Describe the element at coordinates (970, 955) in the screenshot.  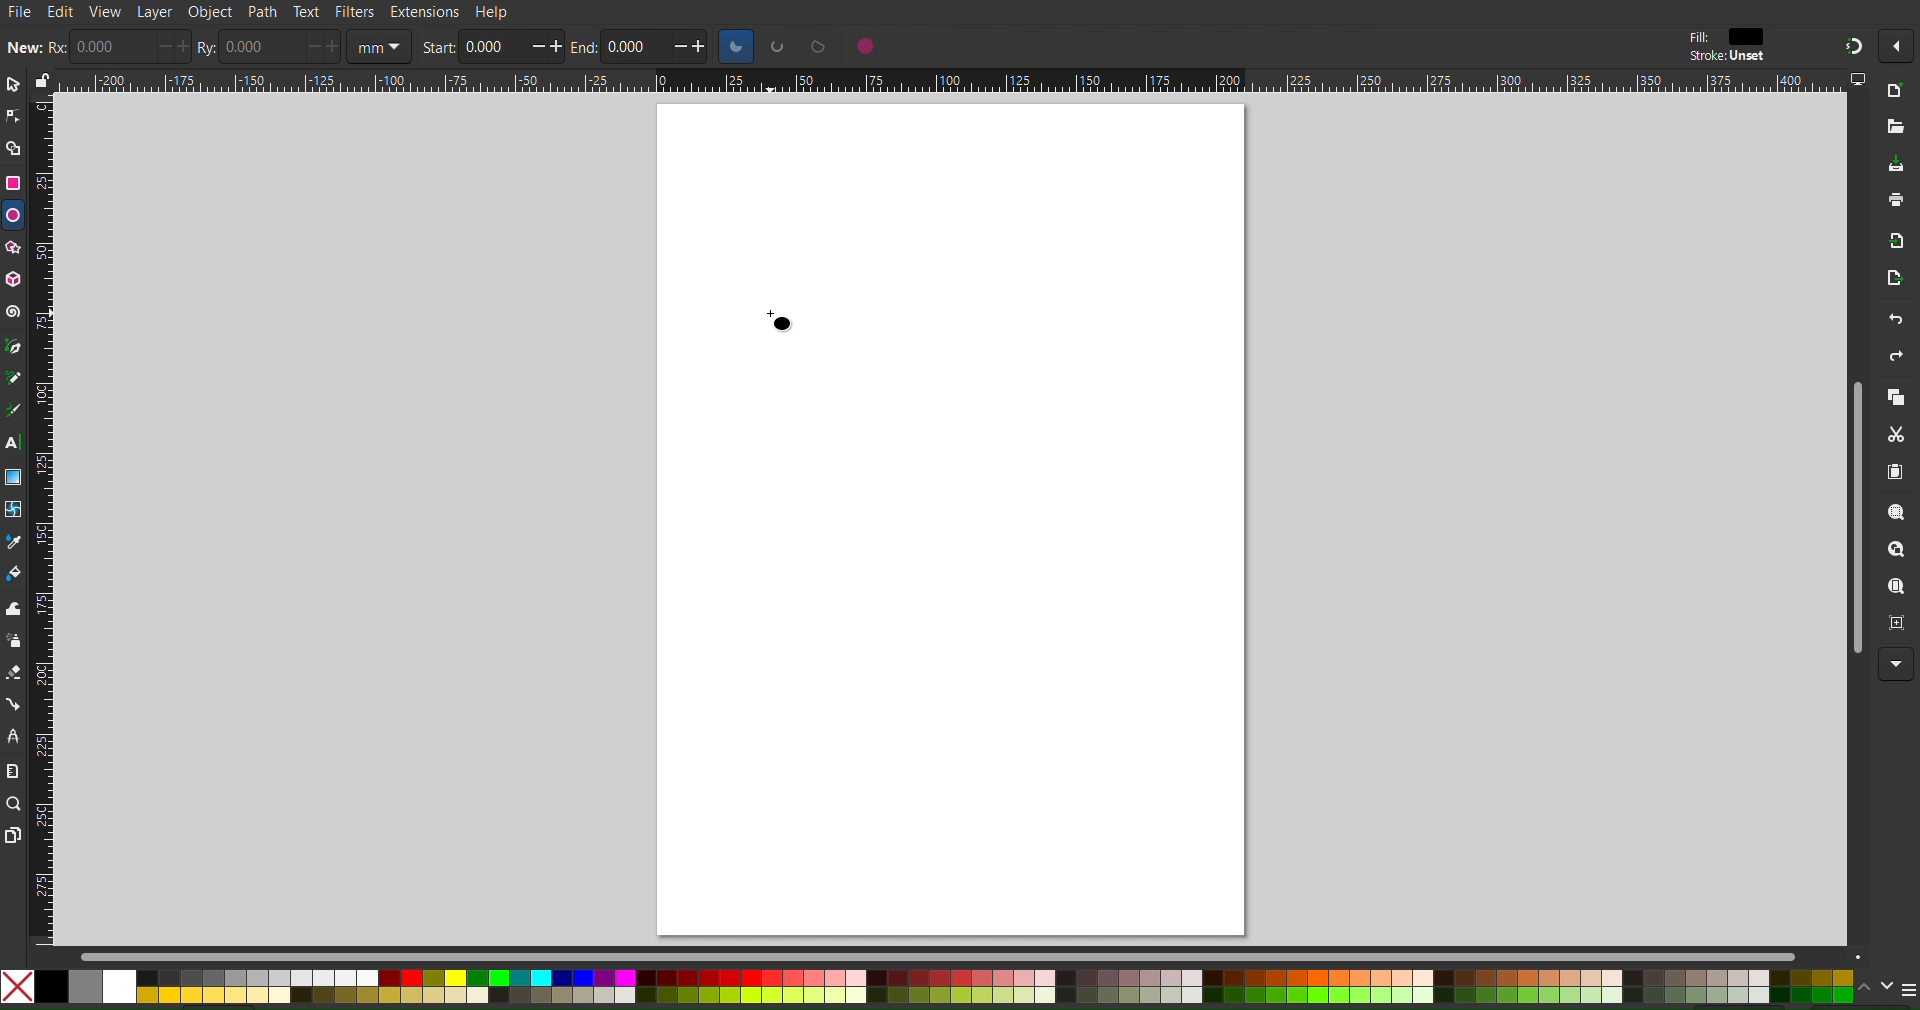
I see `Scrollbar` at that location.